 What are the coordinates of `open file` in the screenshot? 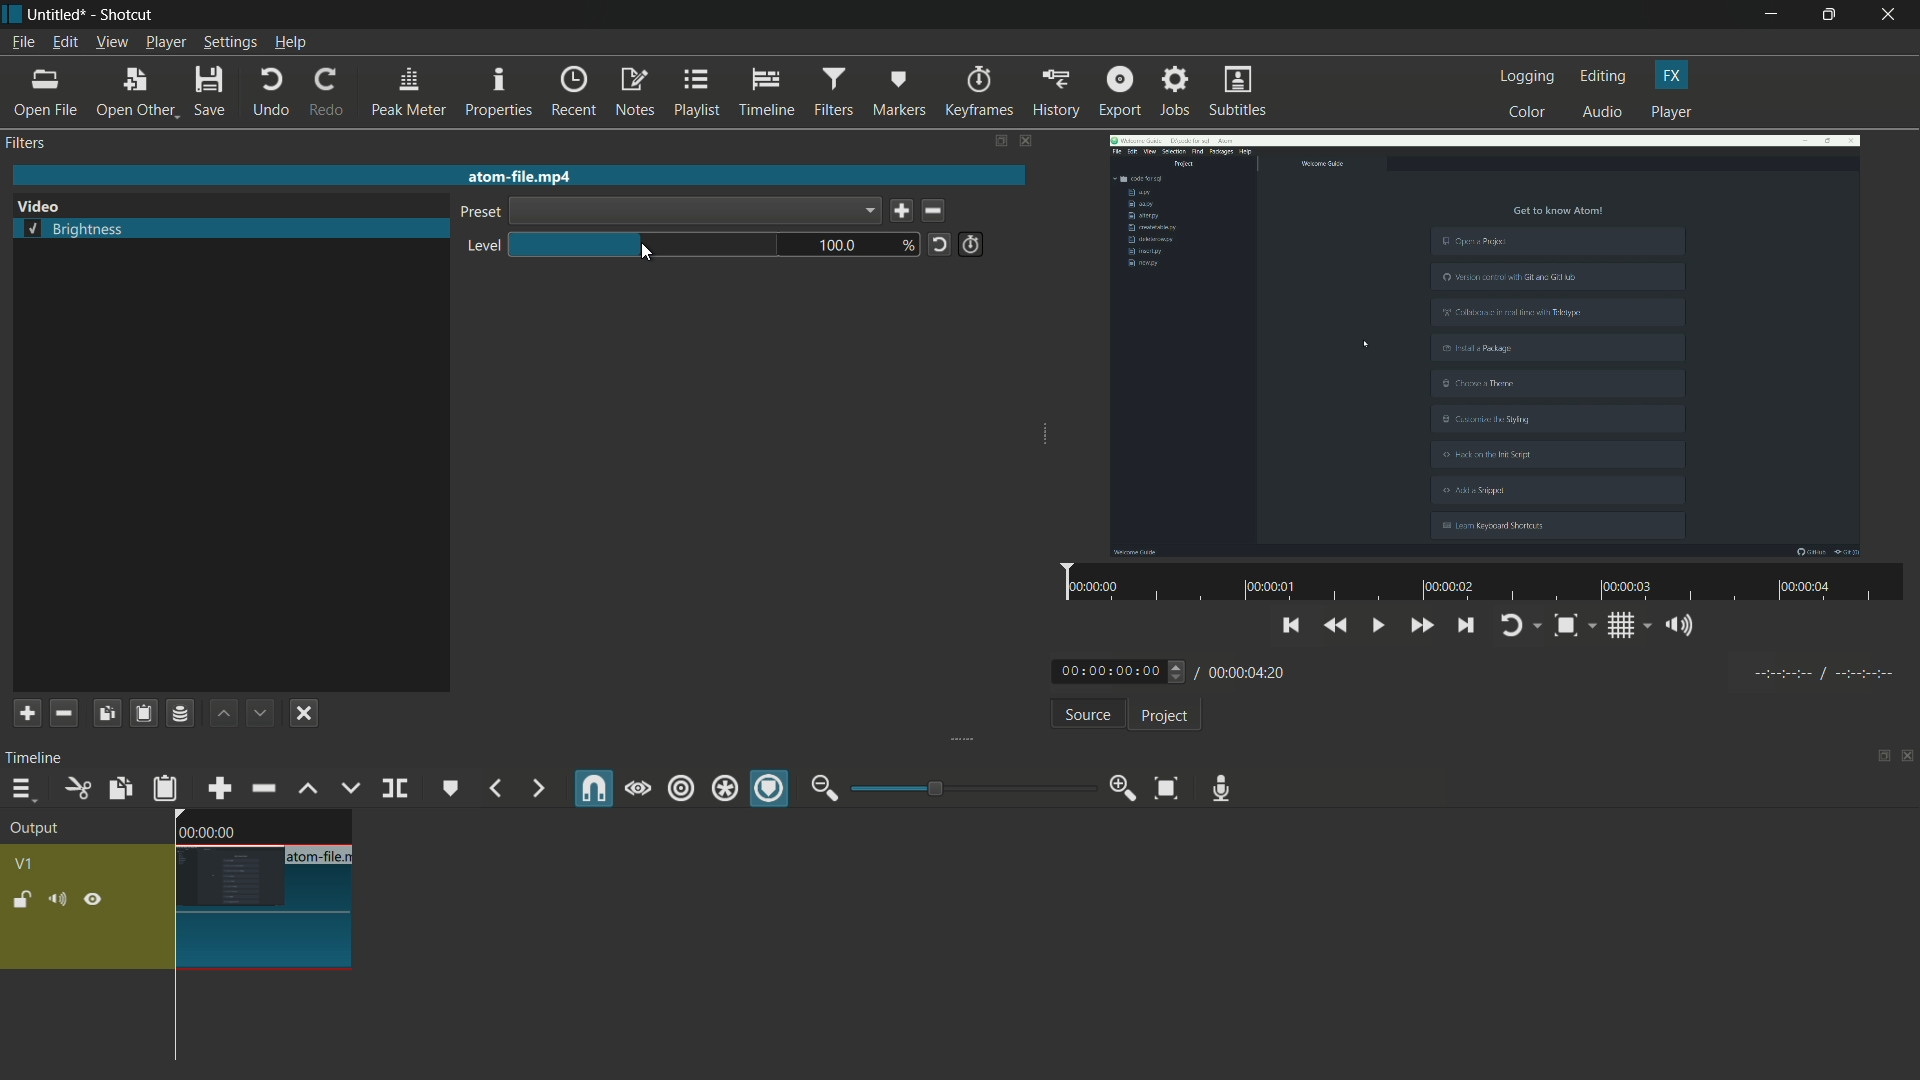 It's located at (47, 93).